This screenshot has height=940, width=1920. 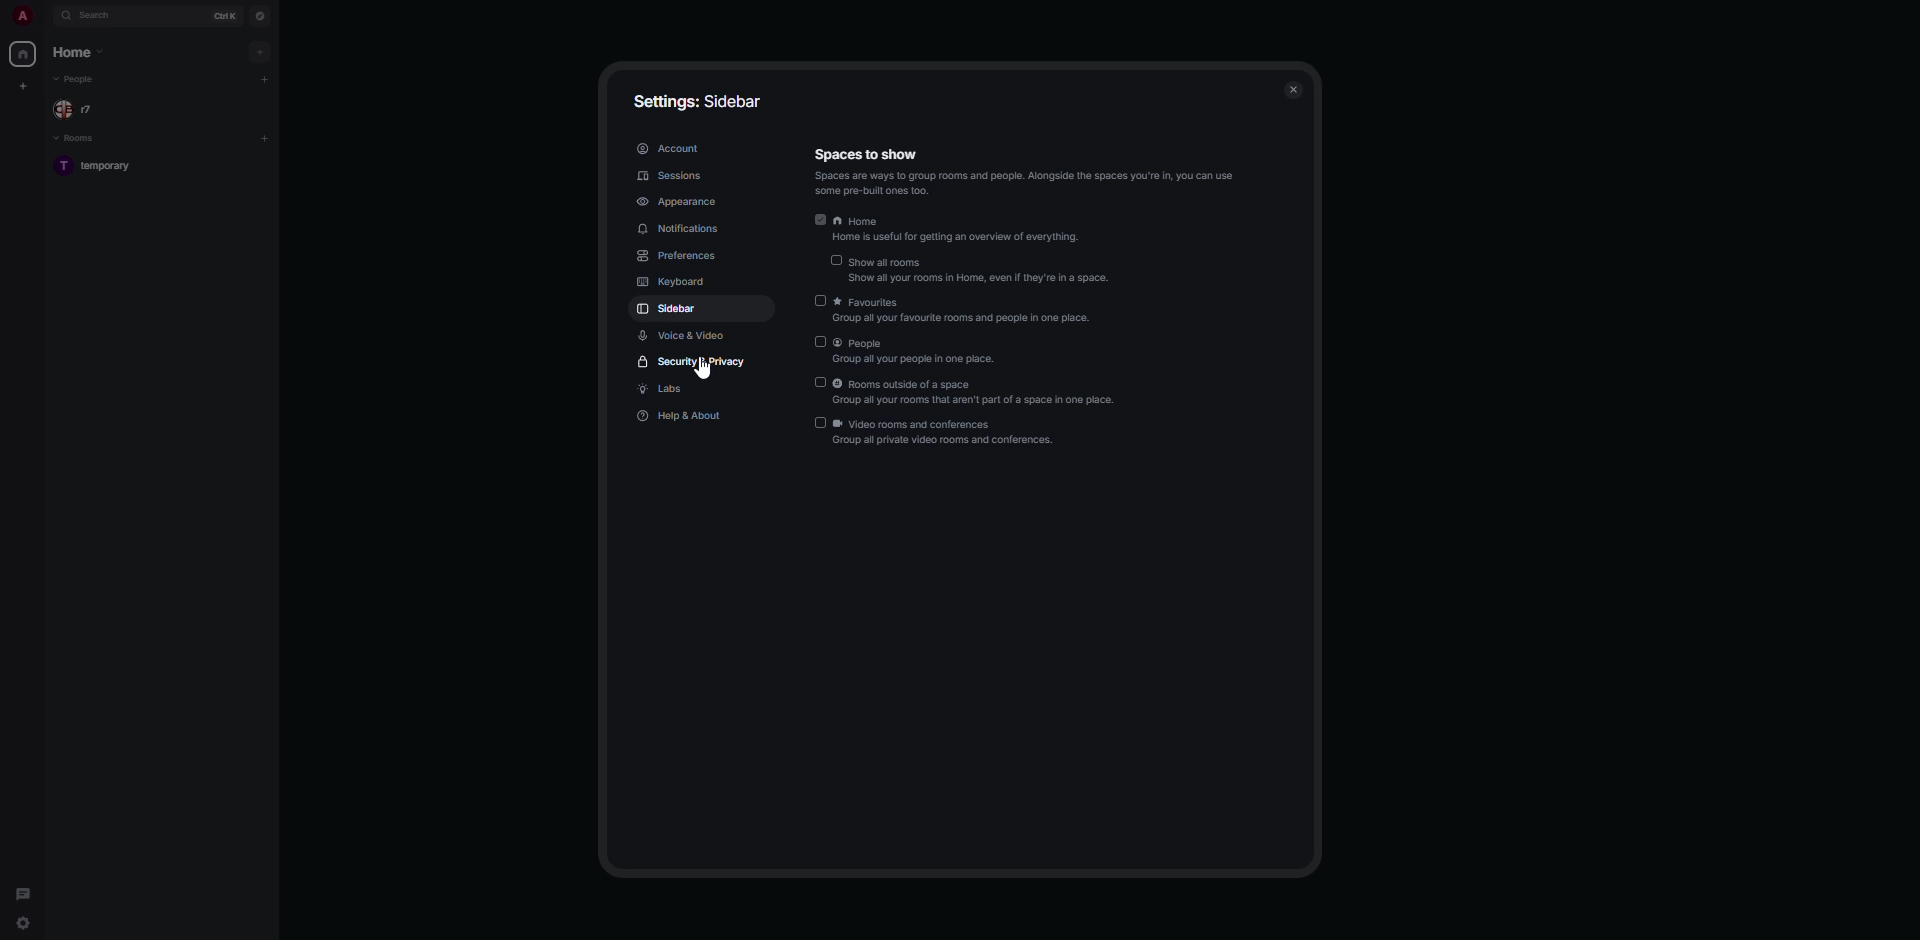 What do you see at coordinates (265, 78) in the screenshot?
I see `add` at bounding box center [265, 78].